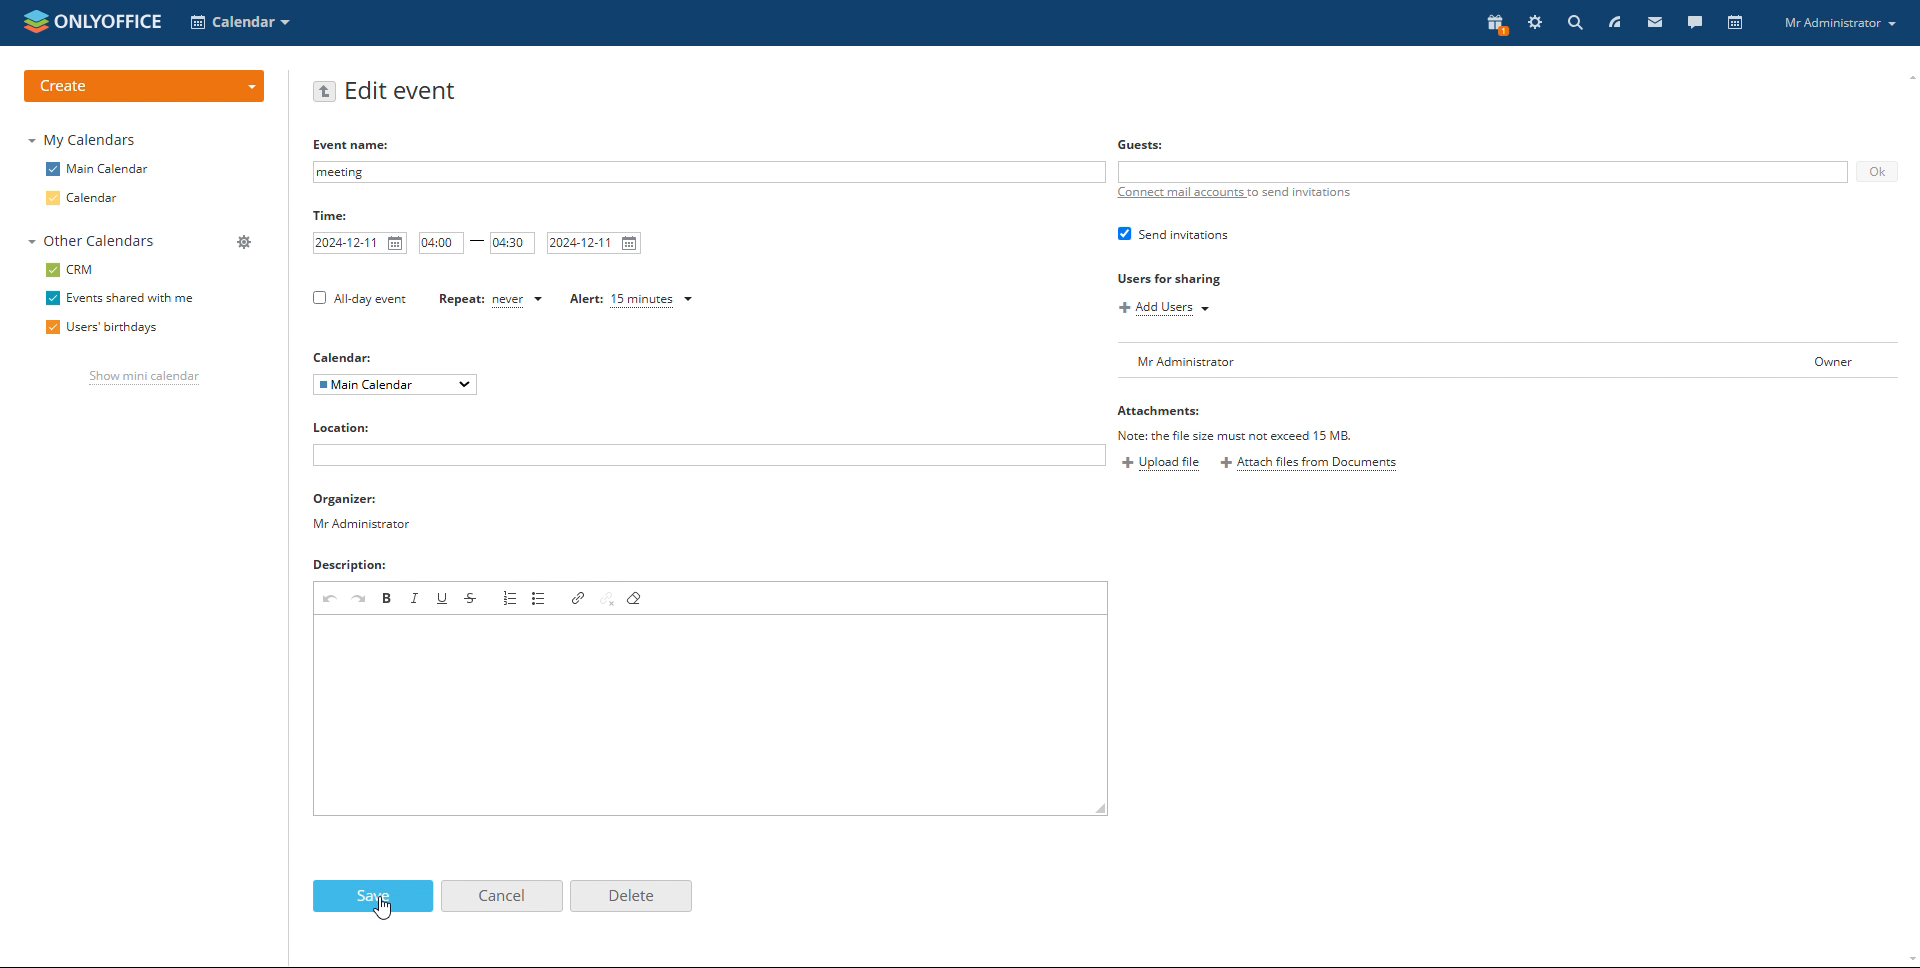  What do you see at coordinates (512, 597) in the screenshot?
I see `insert/remove numbered list` at bounding box center [512, 597].